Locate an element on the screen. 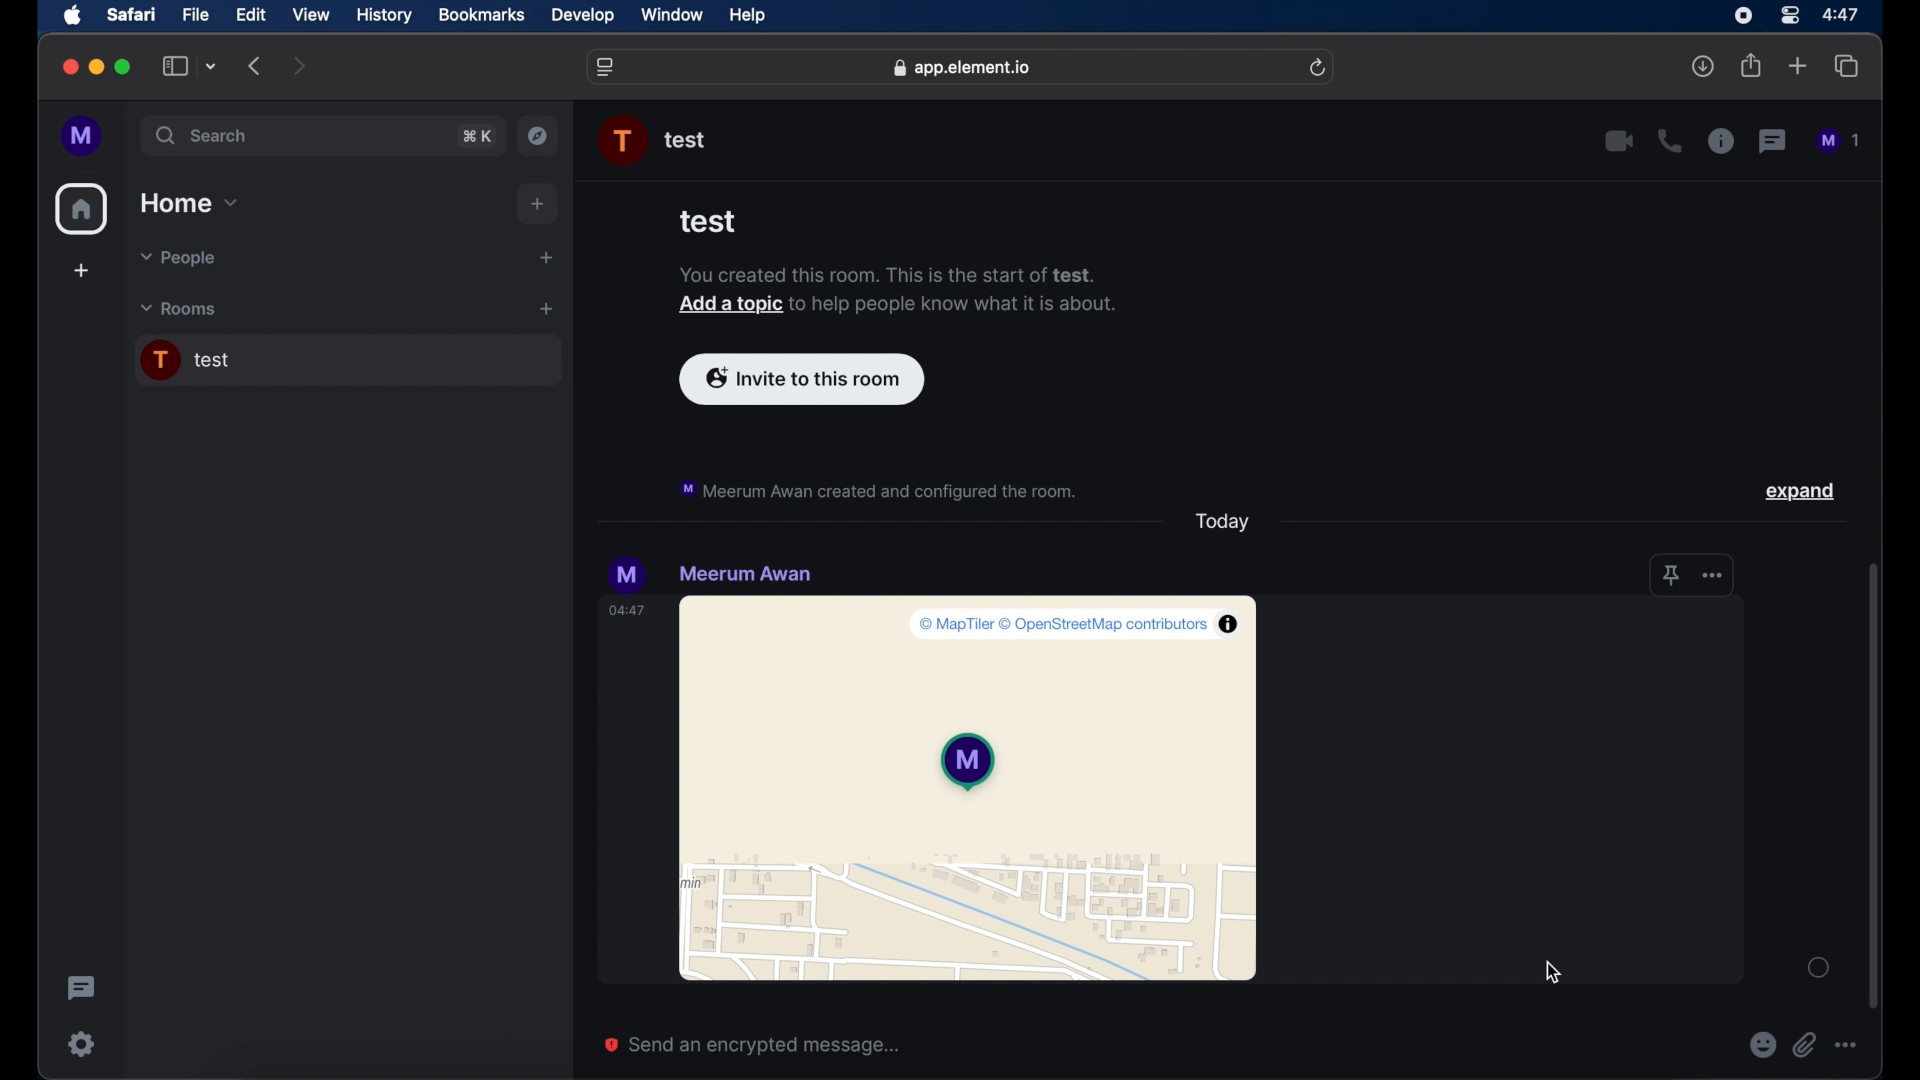 This screenshot has width=1920, height=1080. history is located at coordinates (384, 15).